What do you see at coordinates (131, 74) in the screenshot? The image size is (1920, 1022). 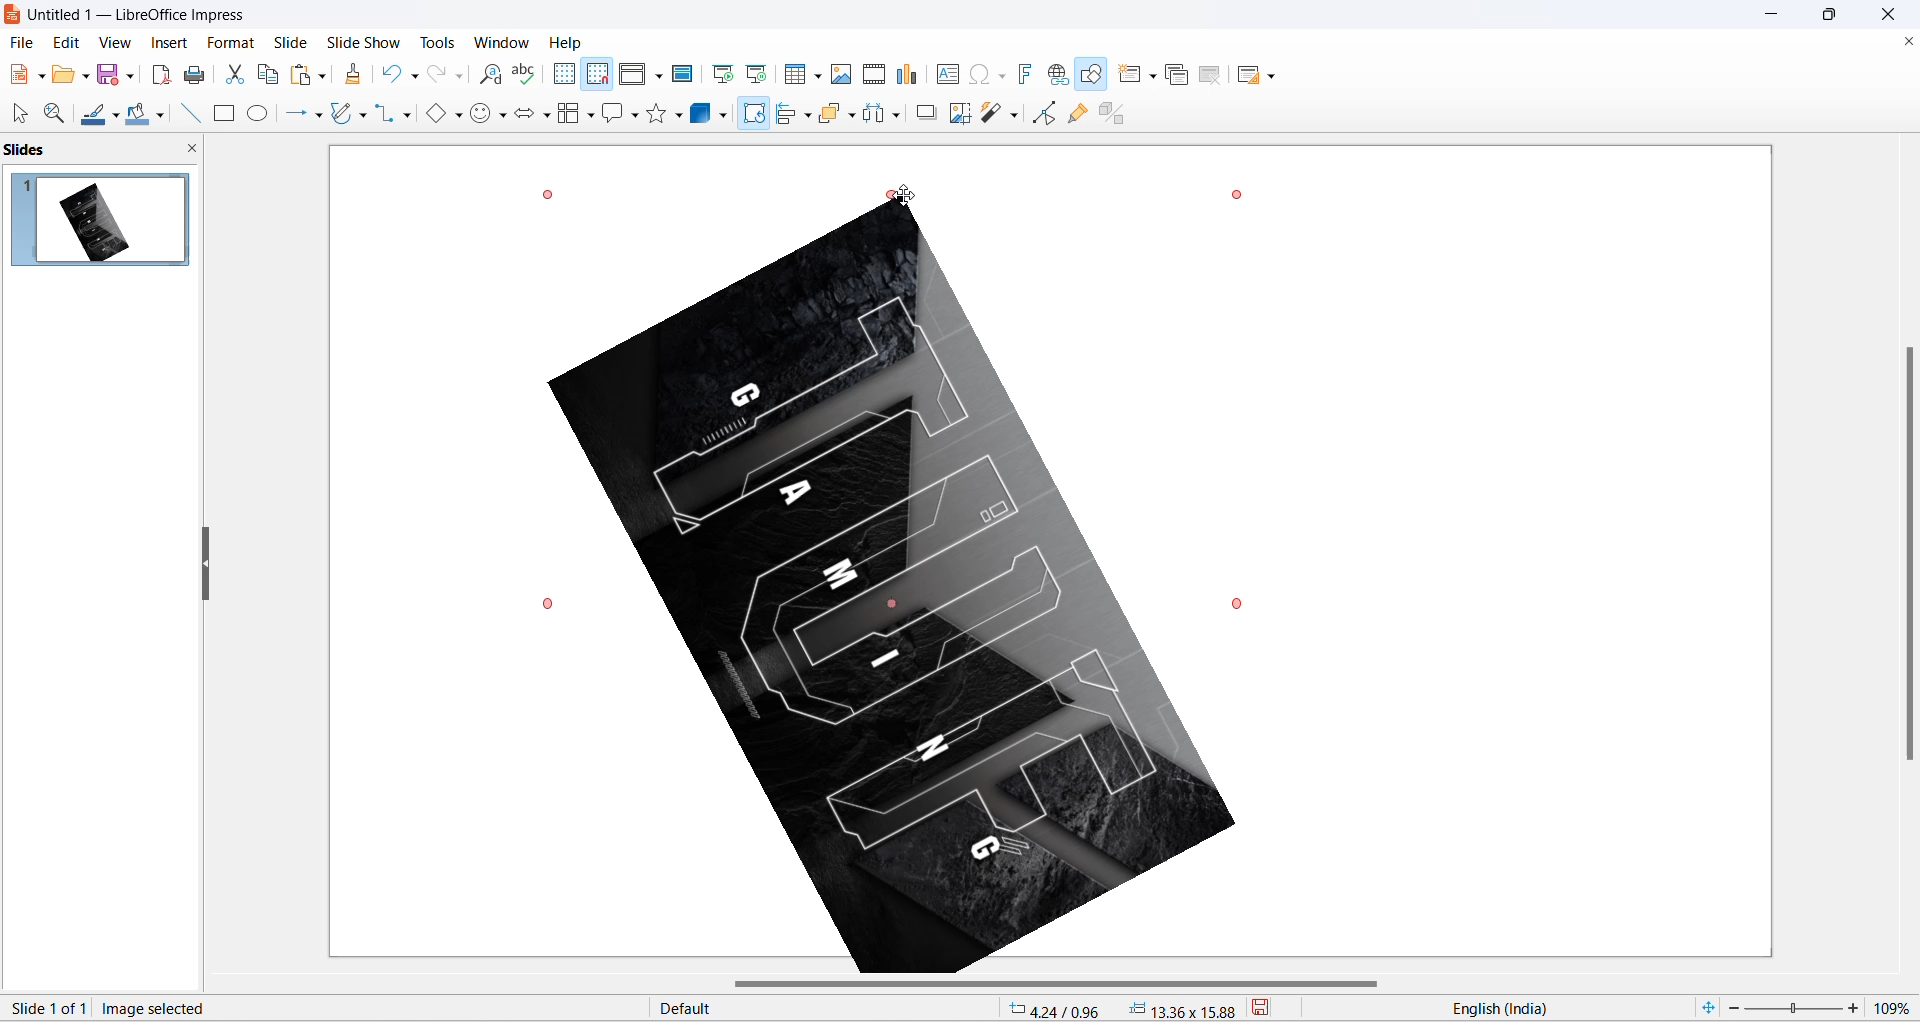 I see `save options` at bounding box center [131, 74].